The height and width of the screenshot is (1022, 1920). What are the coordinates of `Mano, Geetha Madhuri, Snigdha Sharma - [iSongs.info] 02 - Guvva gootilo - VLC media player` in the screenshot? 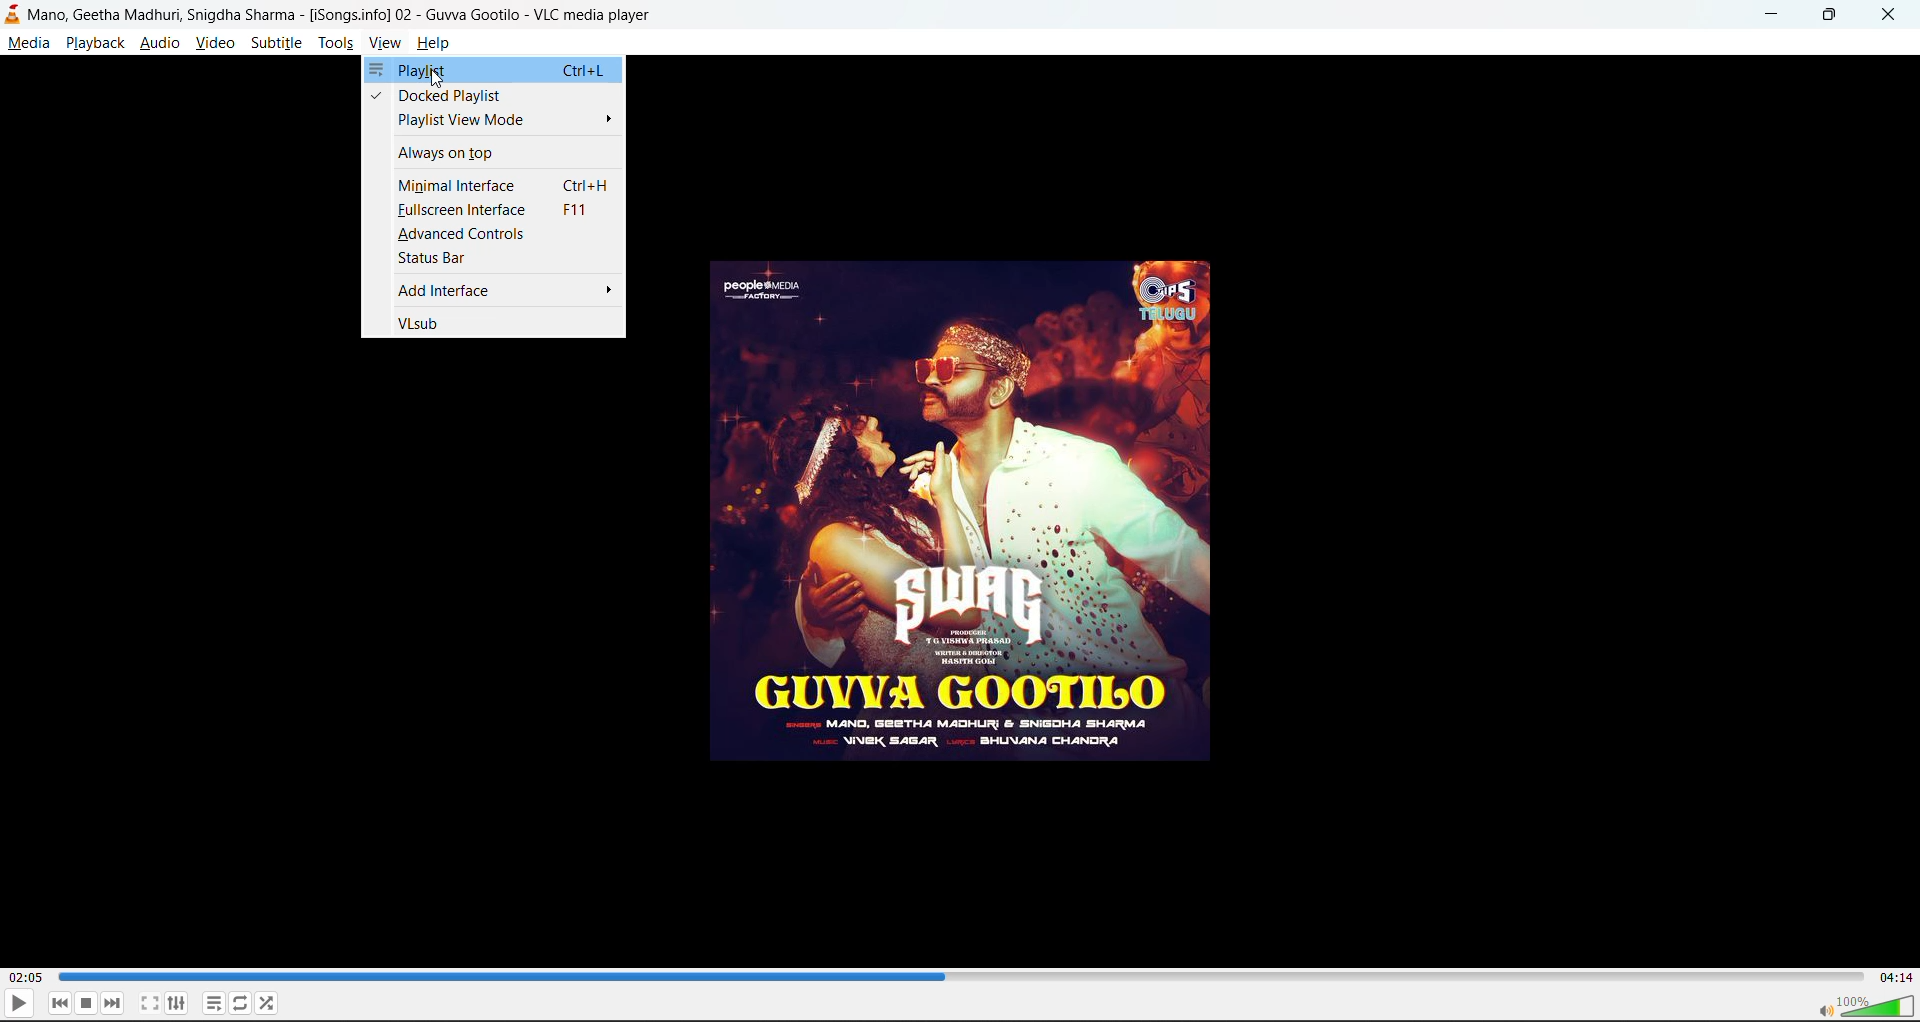 It's located at (402, 14).